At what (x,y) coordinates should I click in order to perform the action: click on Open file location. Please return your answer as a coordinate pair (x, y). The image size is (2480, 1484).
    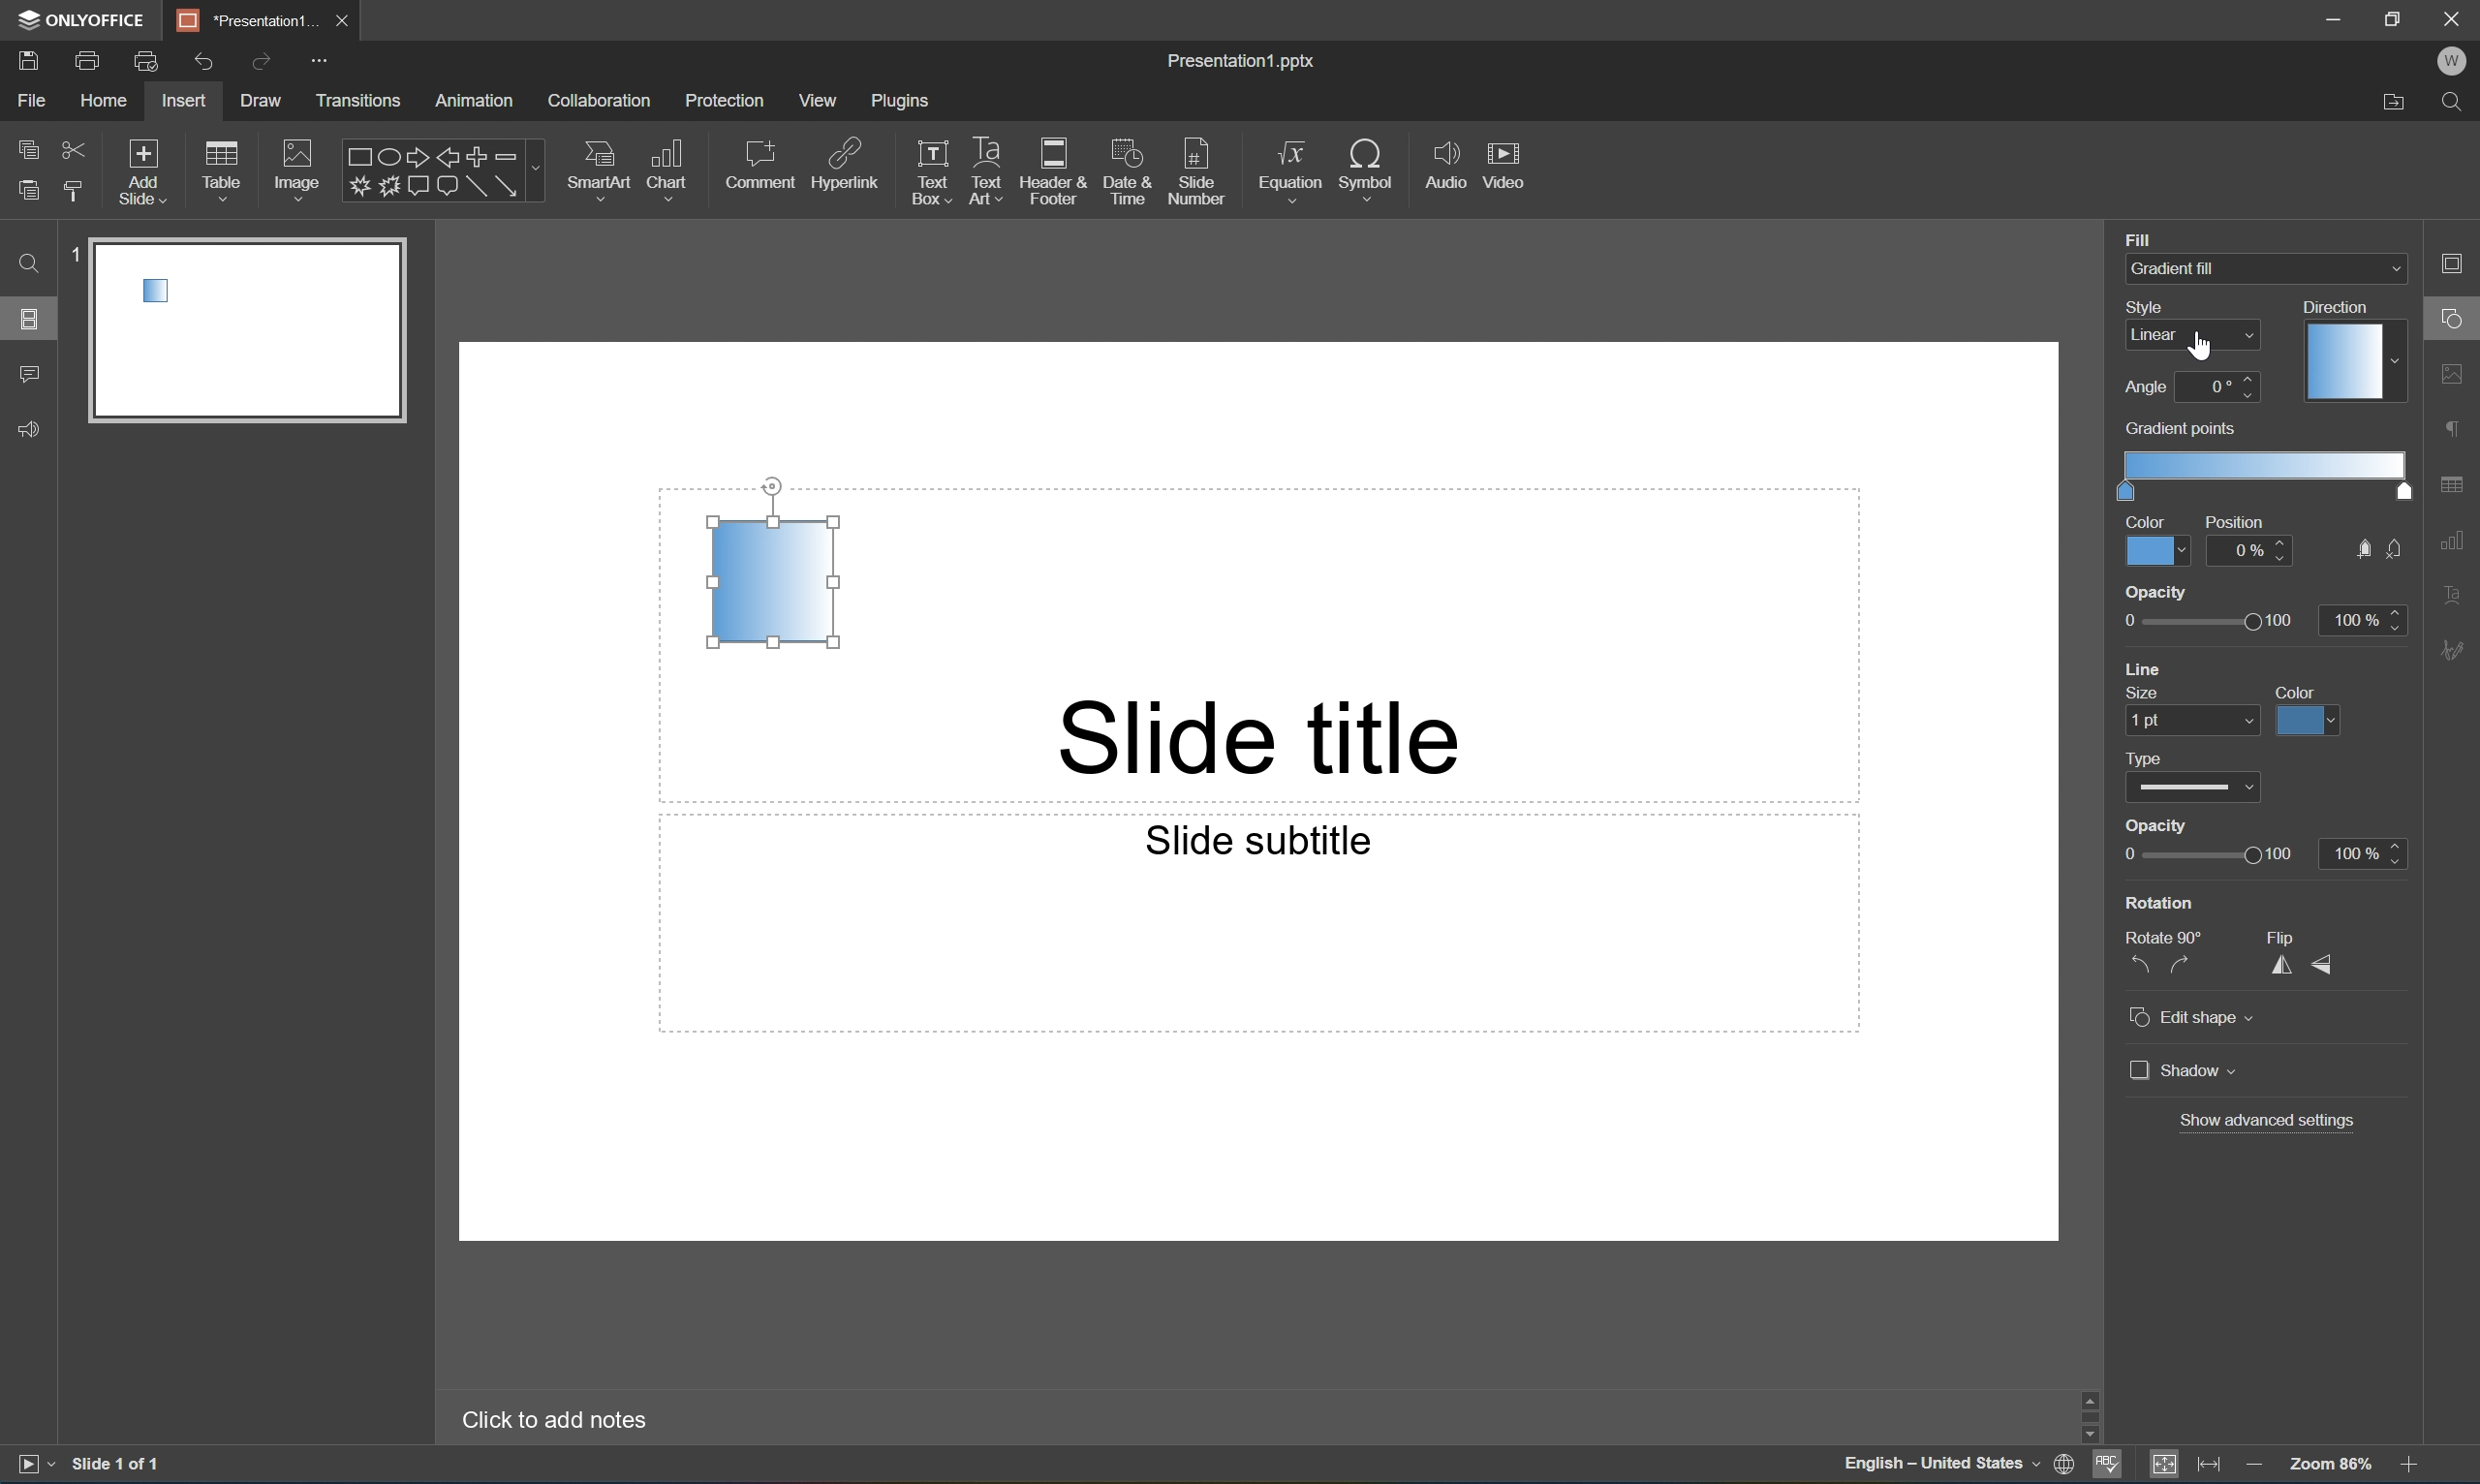
    Looking at the image, I should click on (2395, 106).